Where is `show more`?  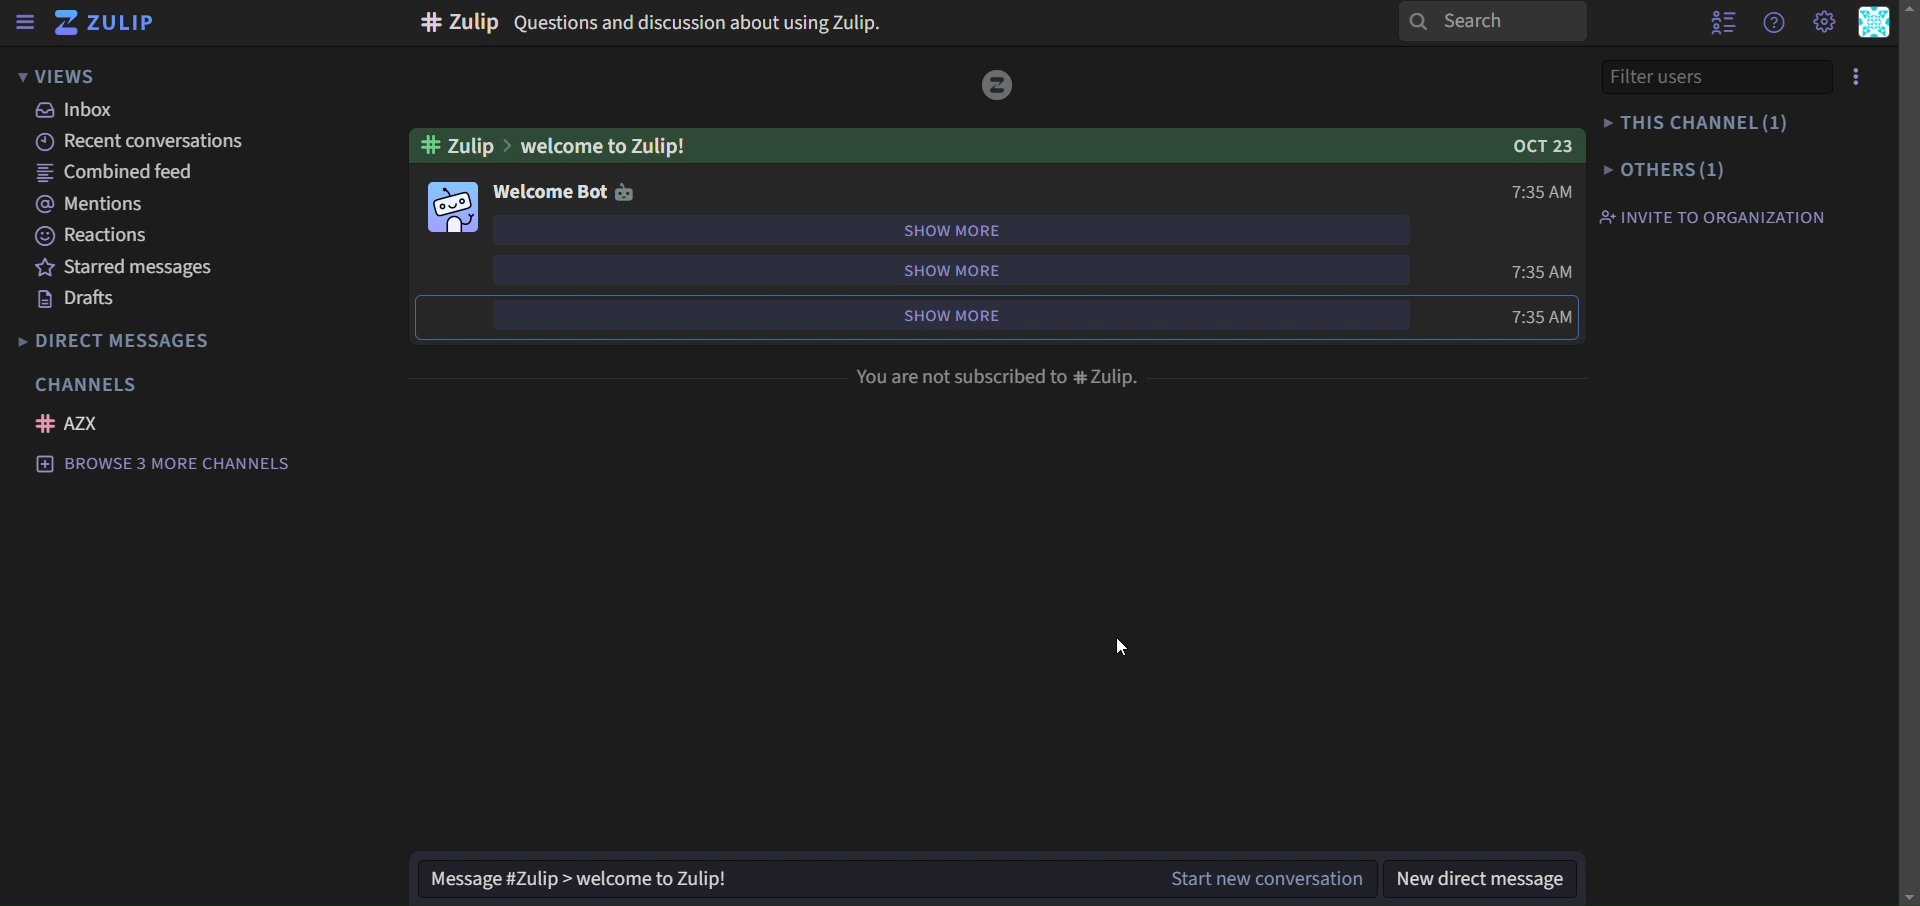
show more is located at coordinates (943, 230).